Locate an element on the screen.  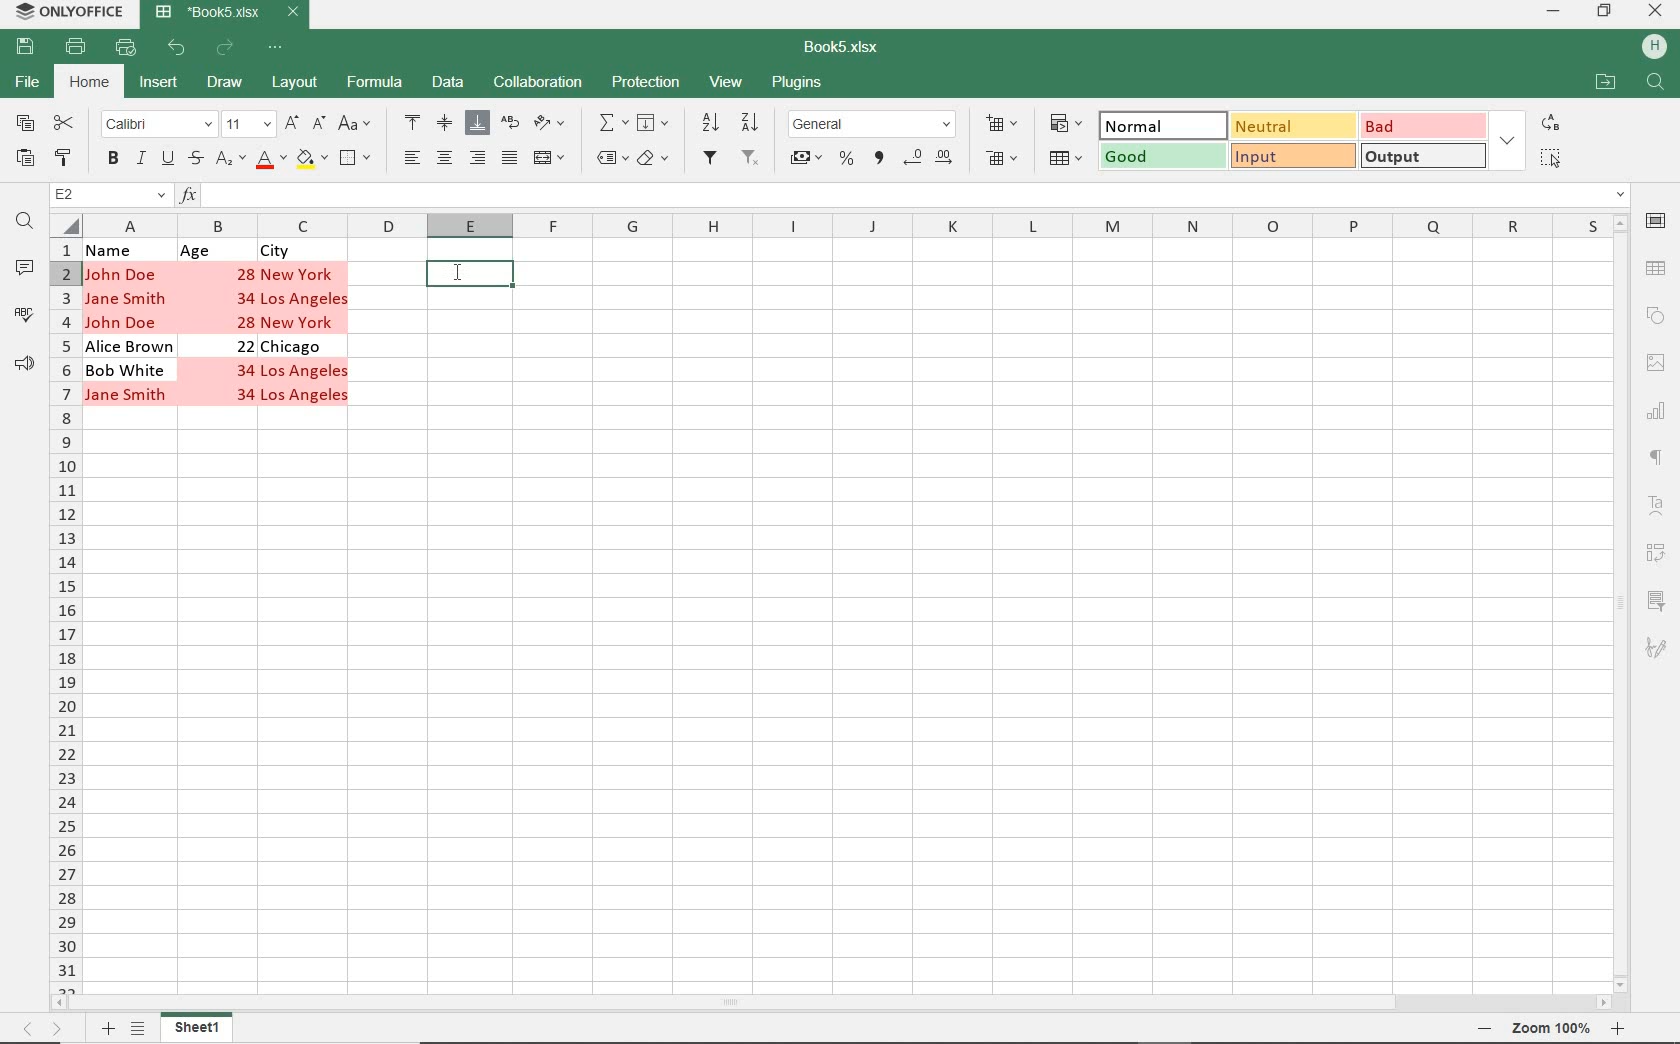
ROWS is located at coordinates (65, 617).